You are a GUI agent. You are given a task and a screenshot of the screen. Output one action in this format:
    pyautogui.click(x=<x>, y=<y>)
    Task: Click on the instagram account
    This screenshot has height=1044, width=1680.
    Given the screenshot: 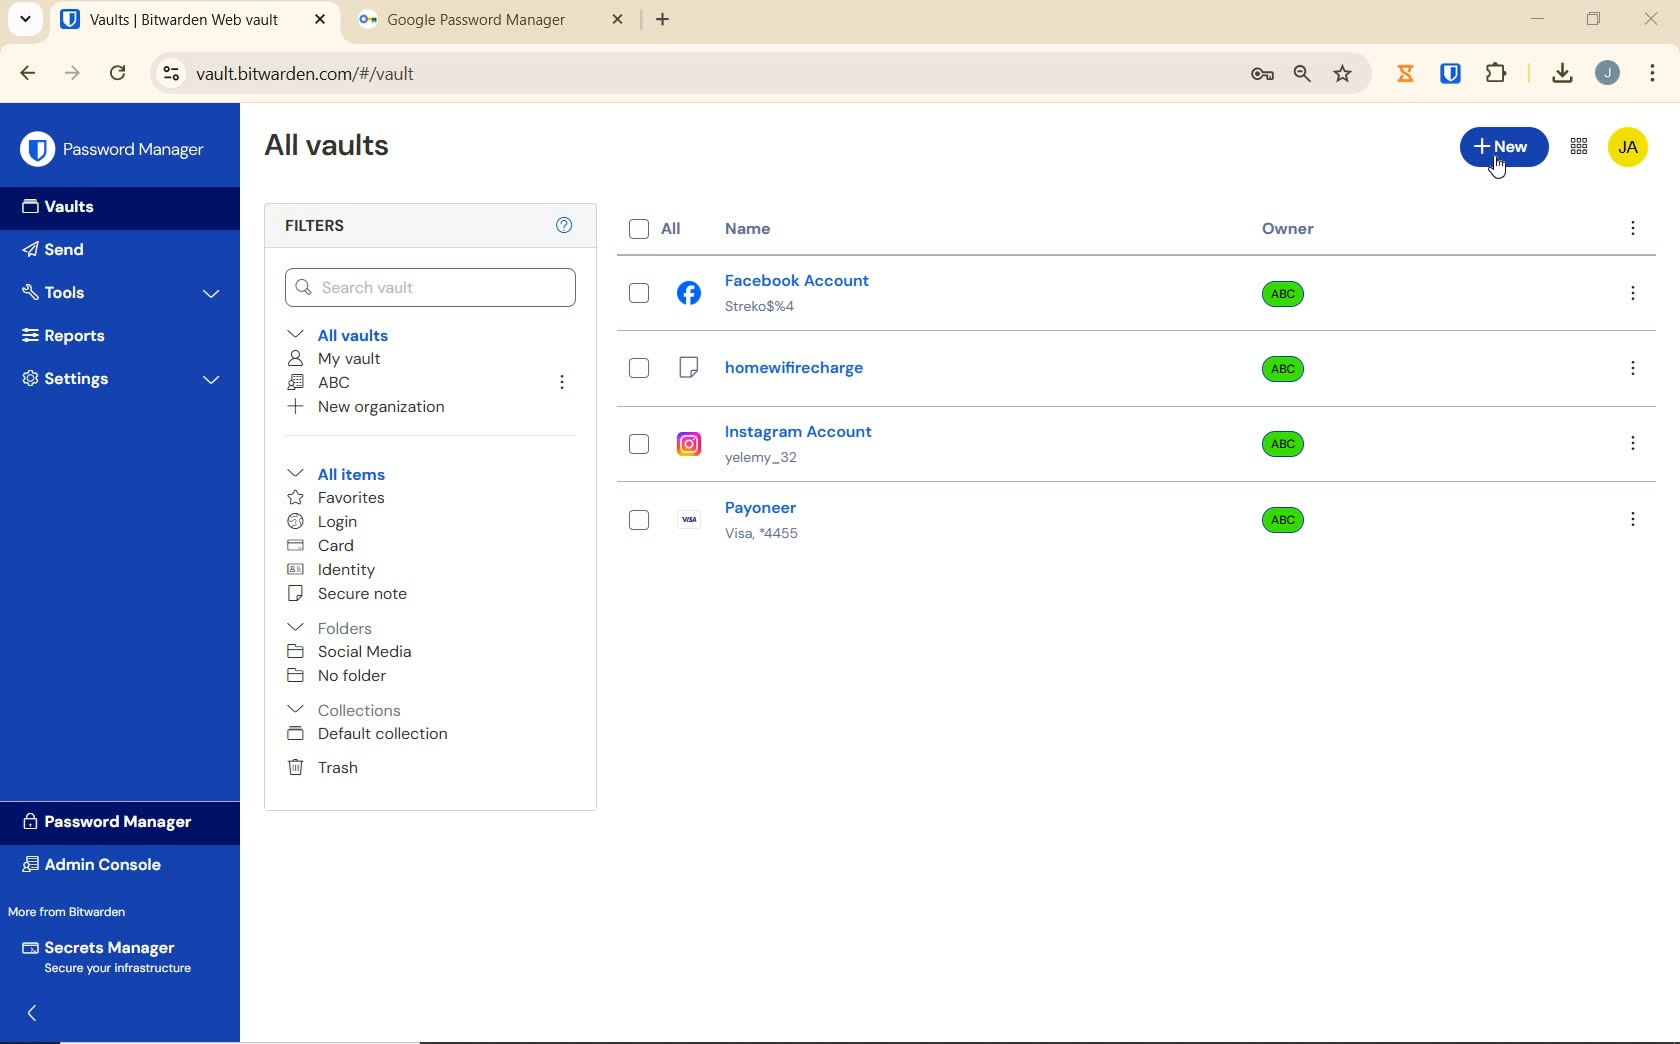 What is the action you would take?
    pyautogui.click(x=780, y=451)
    